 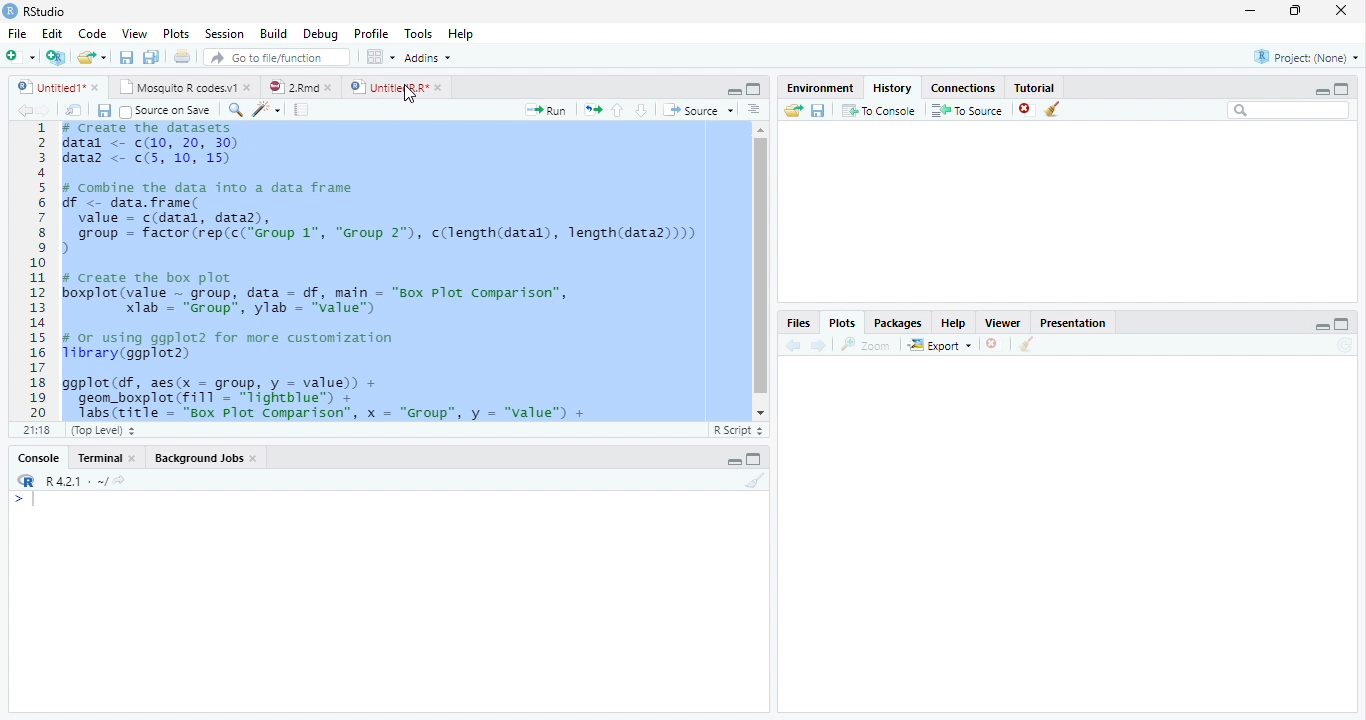 I want to click on Next plot, so click(x=819, y=345).